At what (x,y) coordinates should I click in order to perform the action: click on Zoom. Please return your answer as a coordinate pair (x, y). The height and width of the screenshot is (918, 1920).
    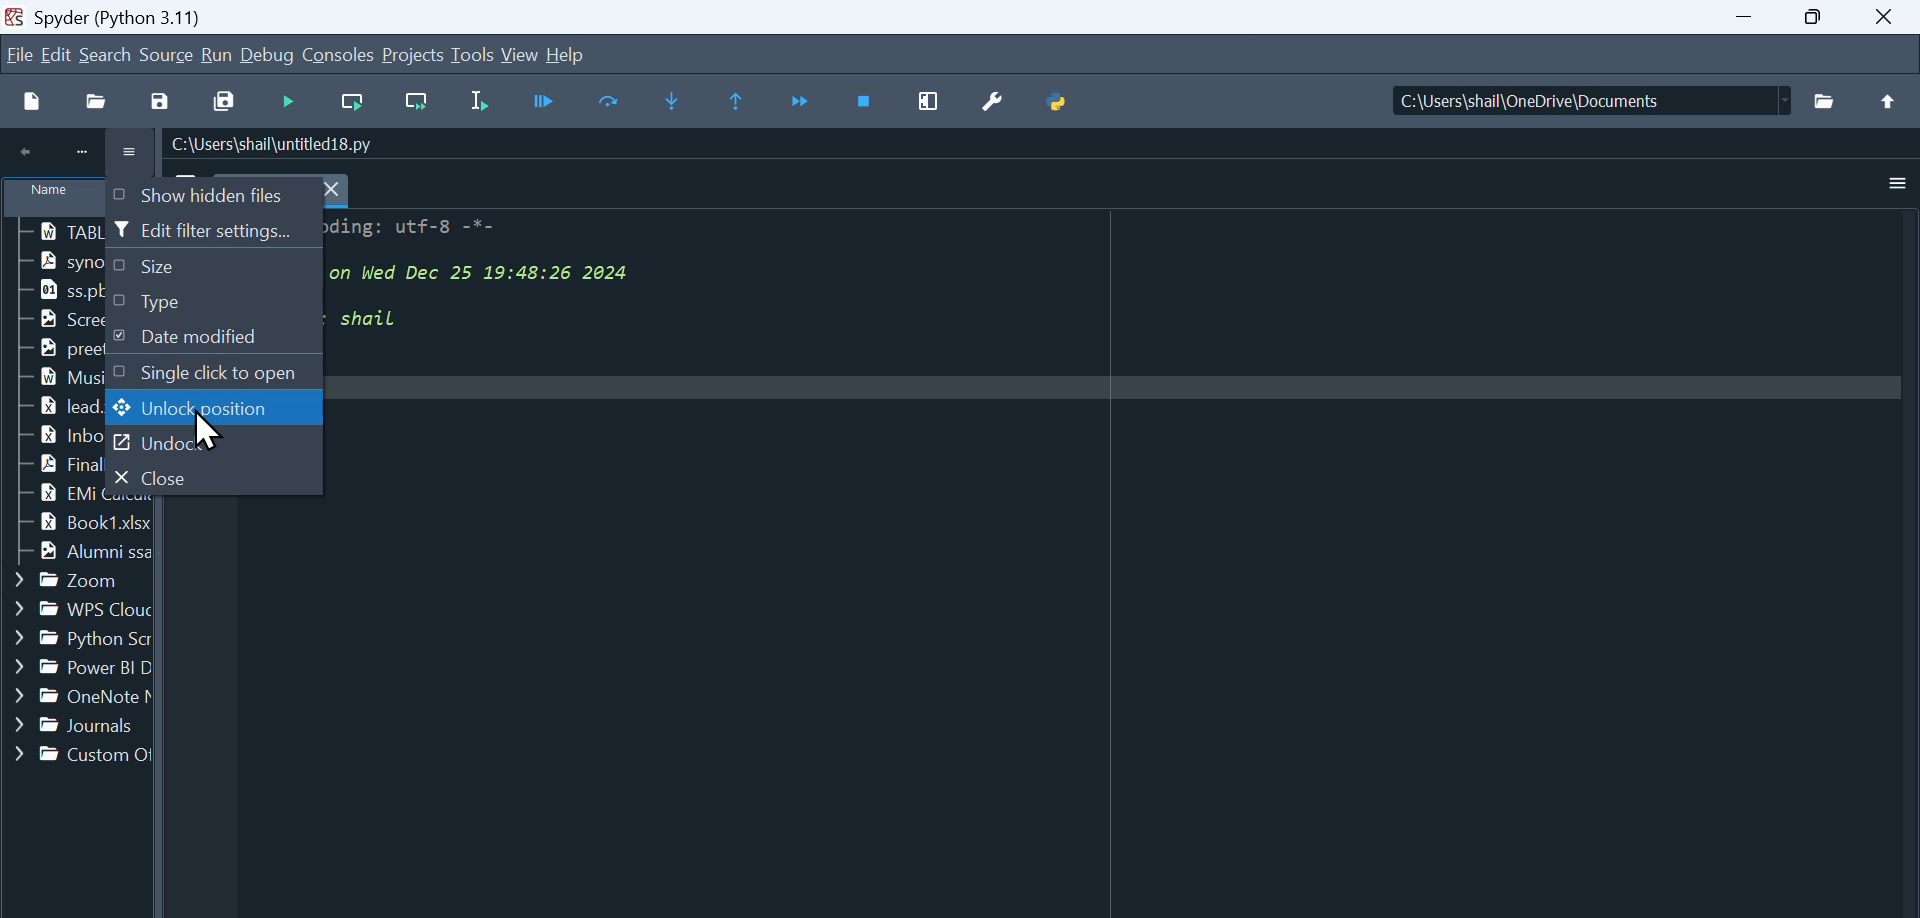
    Looking at the image, I should click on (64, 581).